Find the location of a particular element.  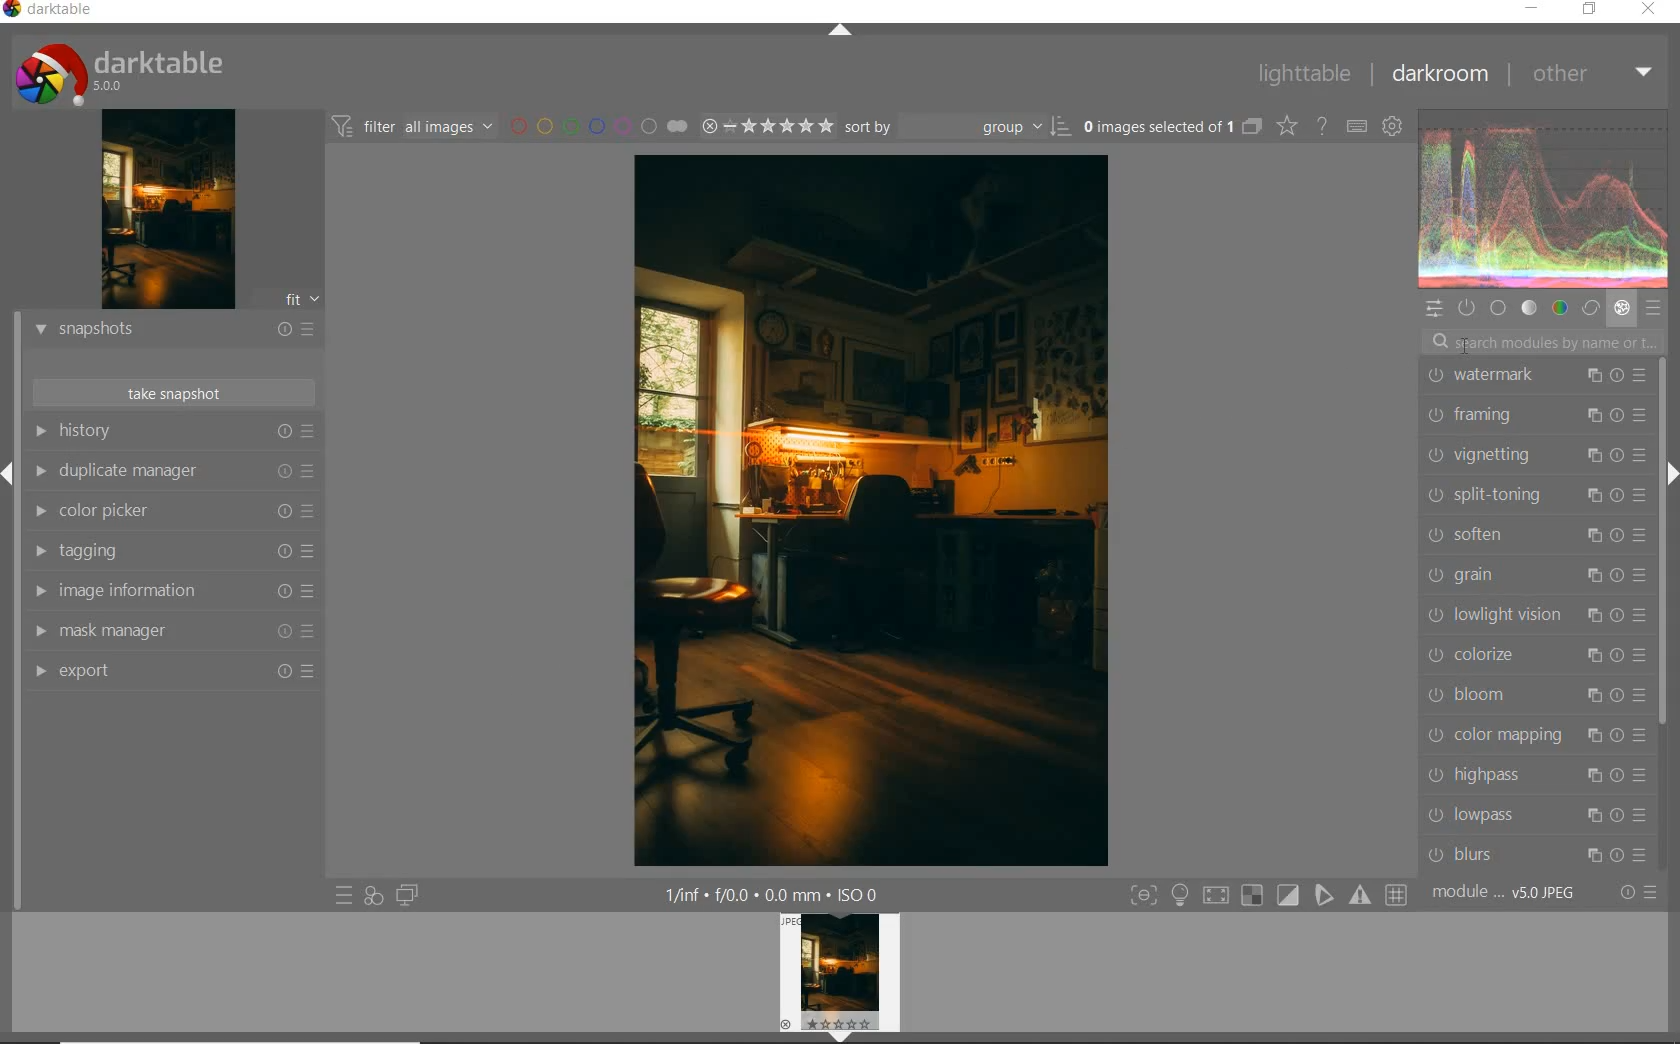

expand grouped images is located at coordinates (1173, 126).